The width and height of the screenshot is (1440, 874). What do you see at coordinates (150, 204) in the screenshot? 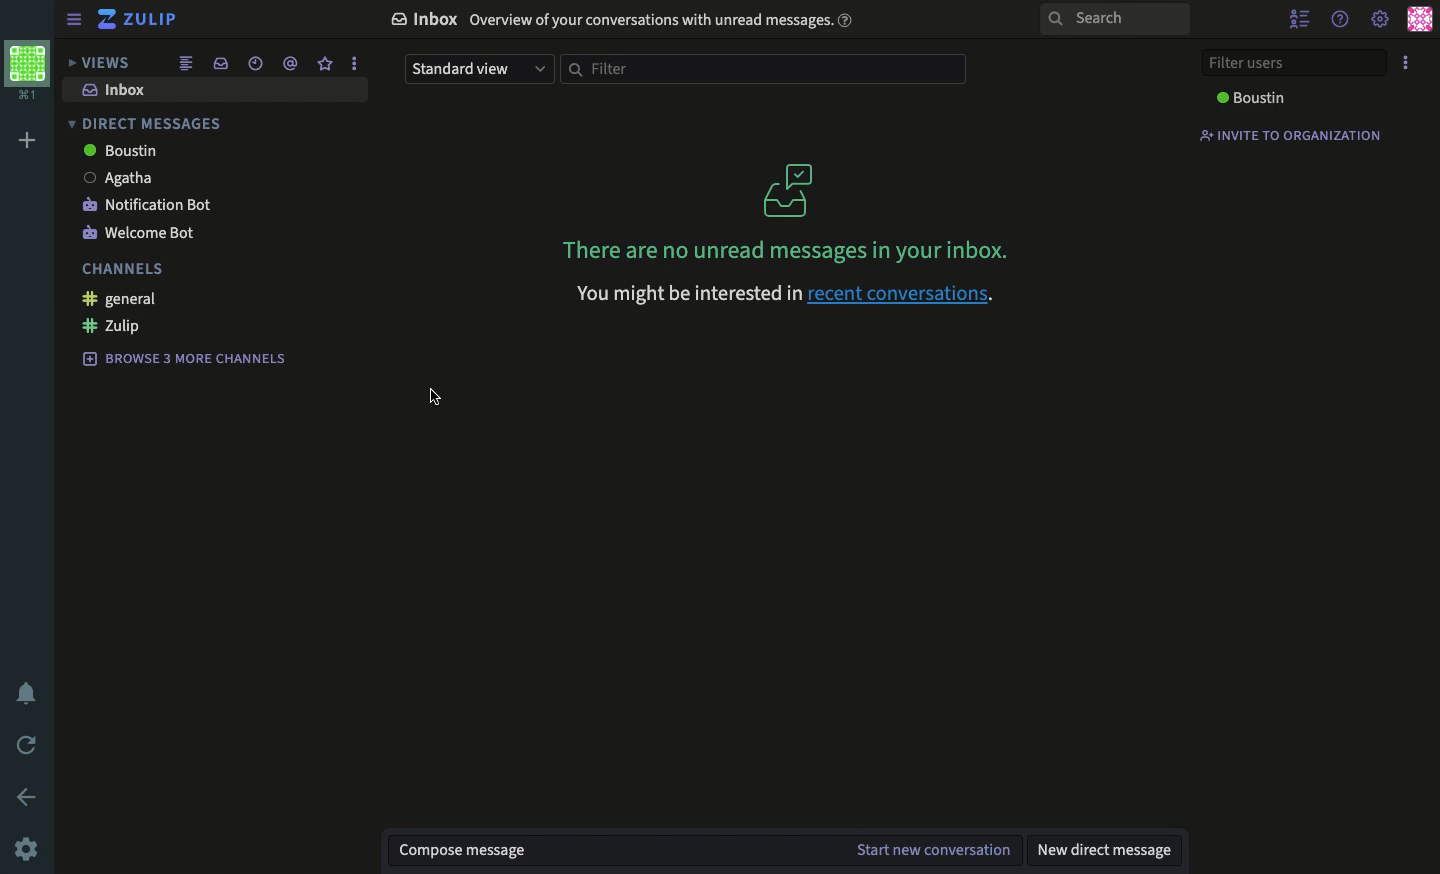
I see `notification bot` at bounding box center [150, 204].